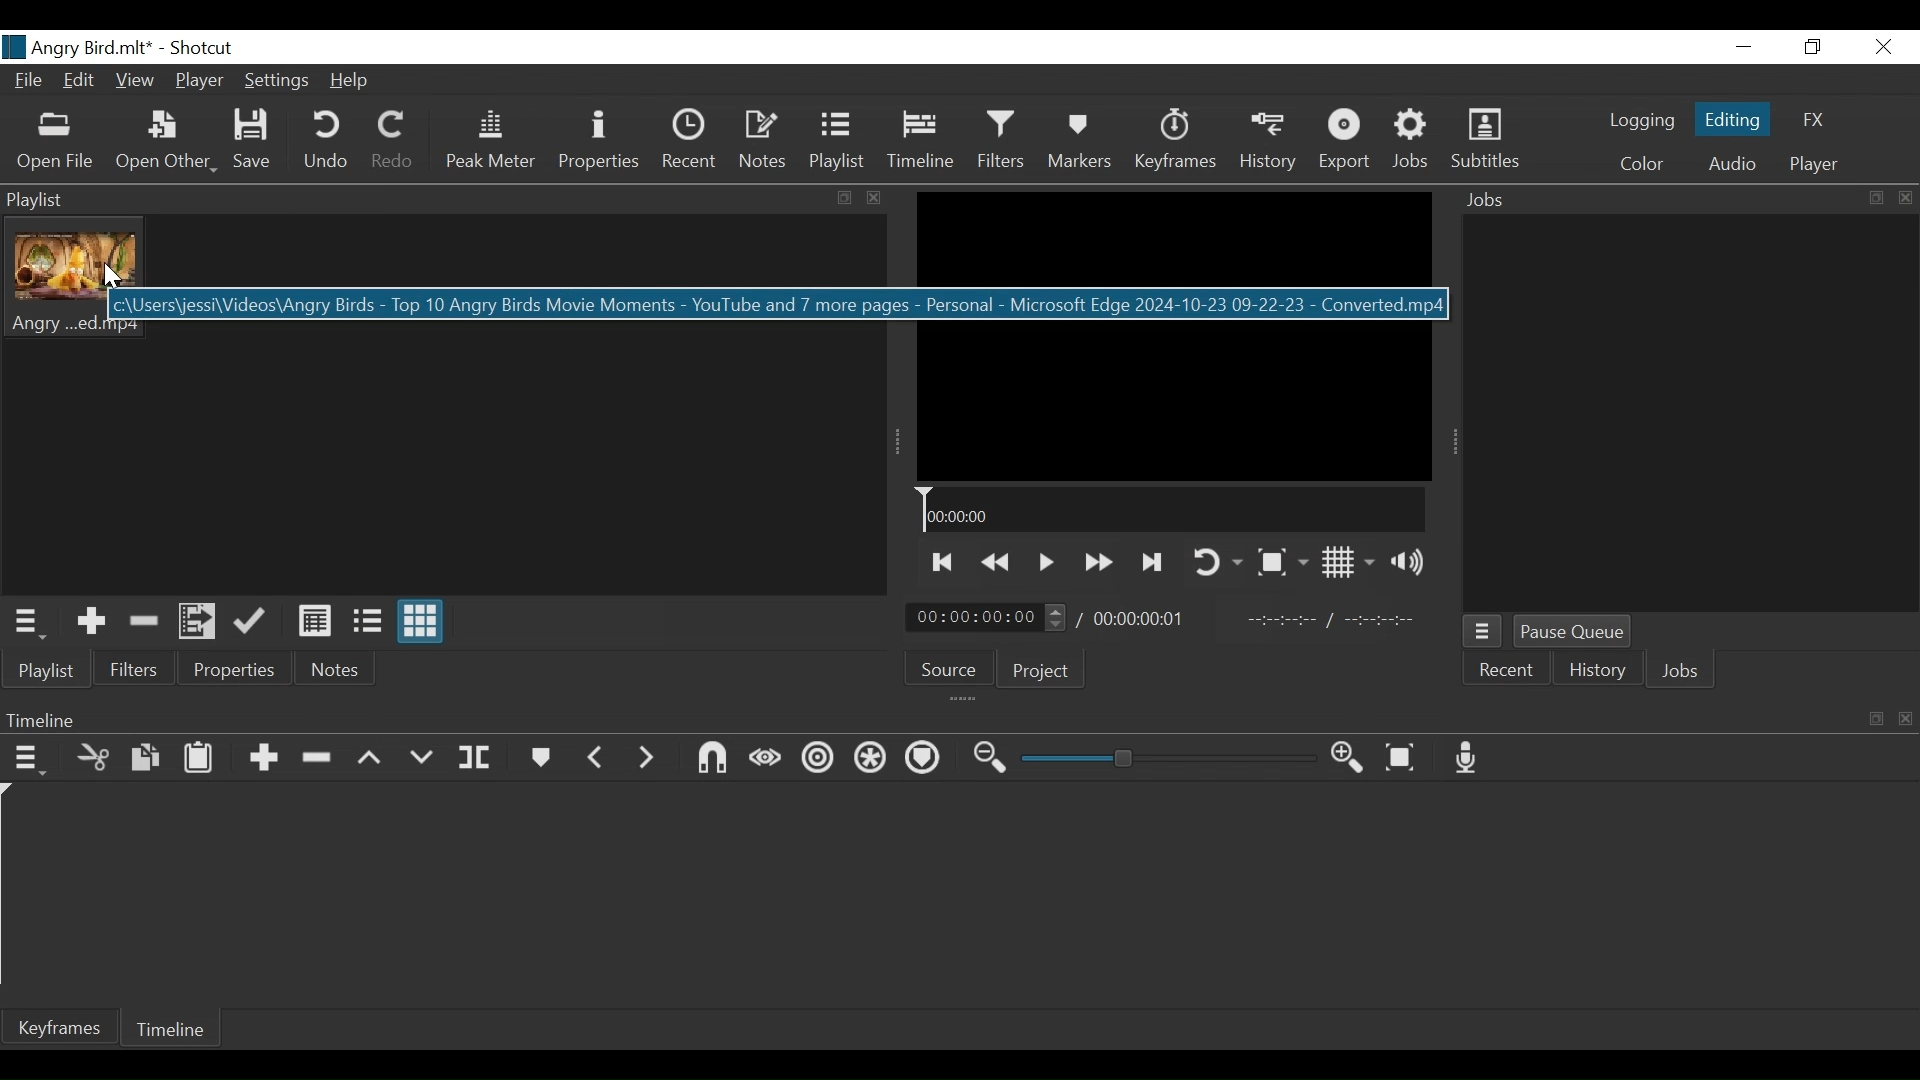 The height and width of the screenshot is (1080, 1920). Describe the element at coordinates (1150, 564) in the screenshot. I see `Skip to the next point` at that location.